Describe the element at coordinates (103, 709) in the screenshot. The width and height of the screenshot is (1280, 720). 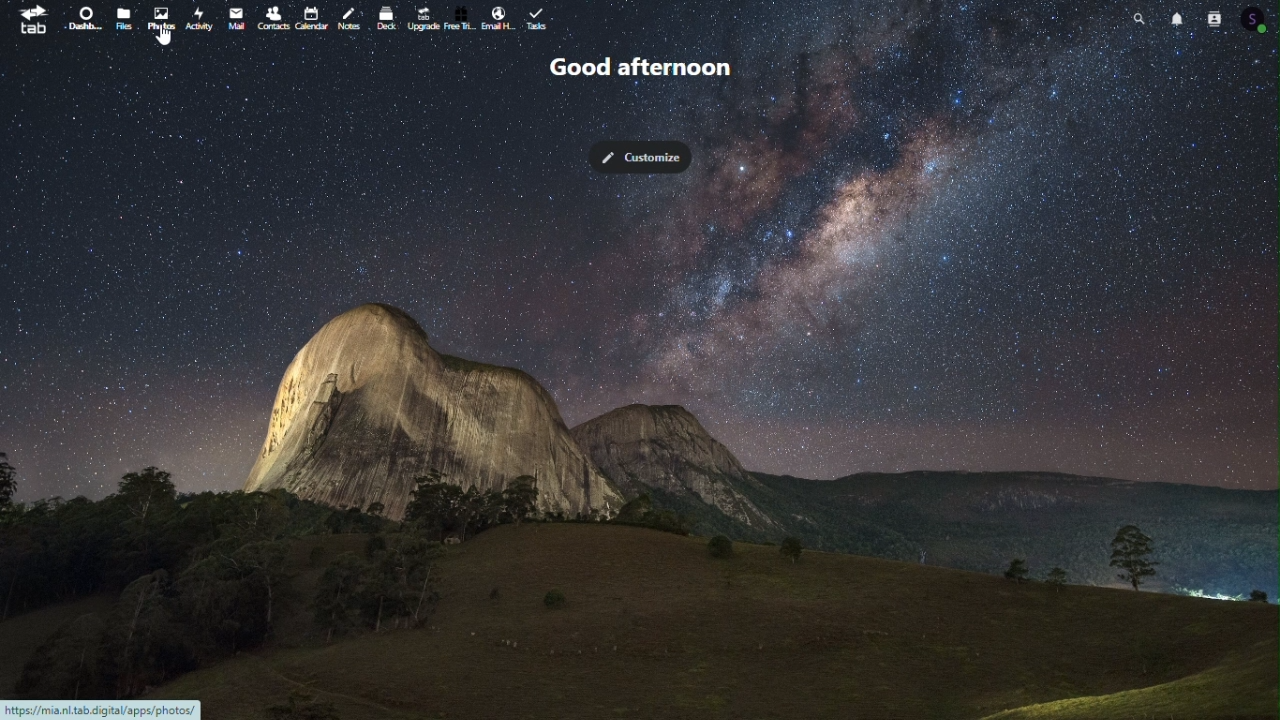
I see `URL` at that location.